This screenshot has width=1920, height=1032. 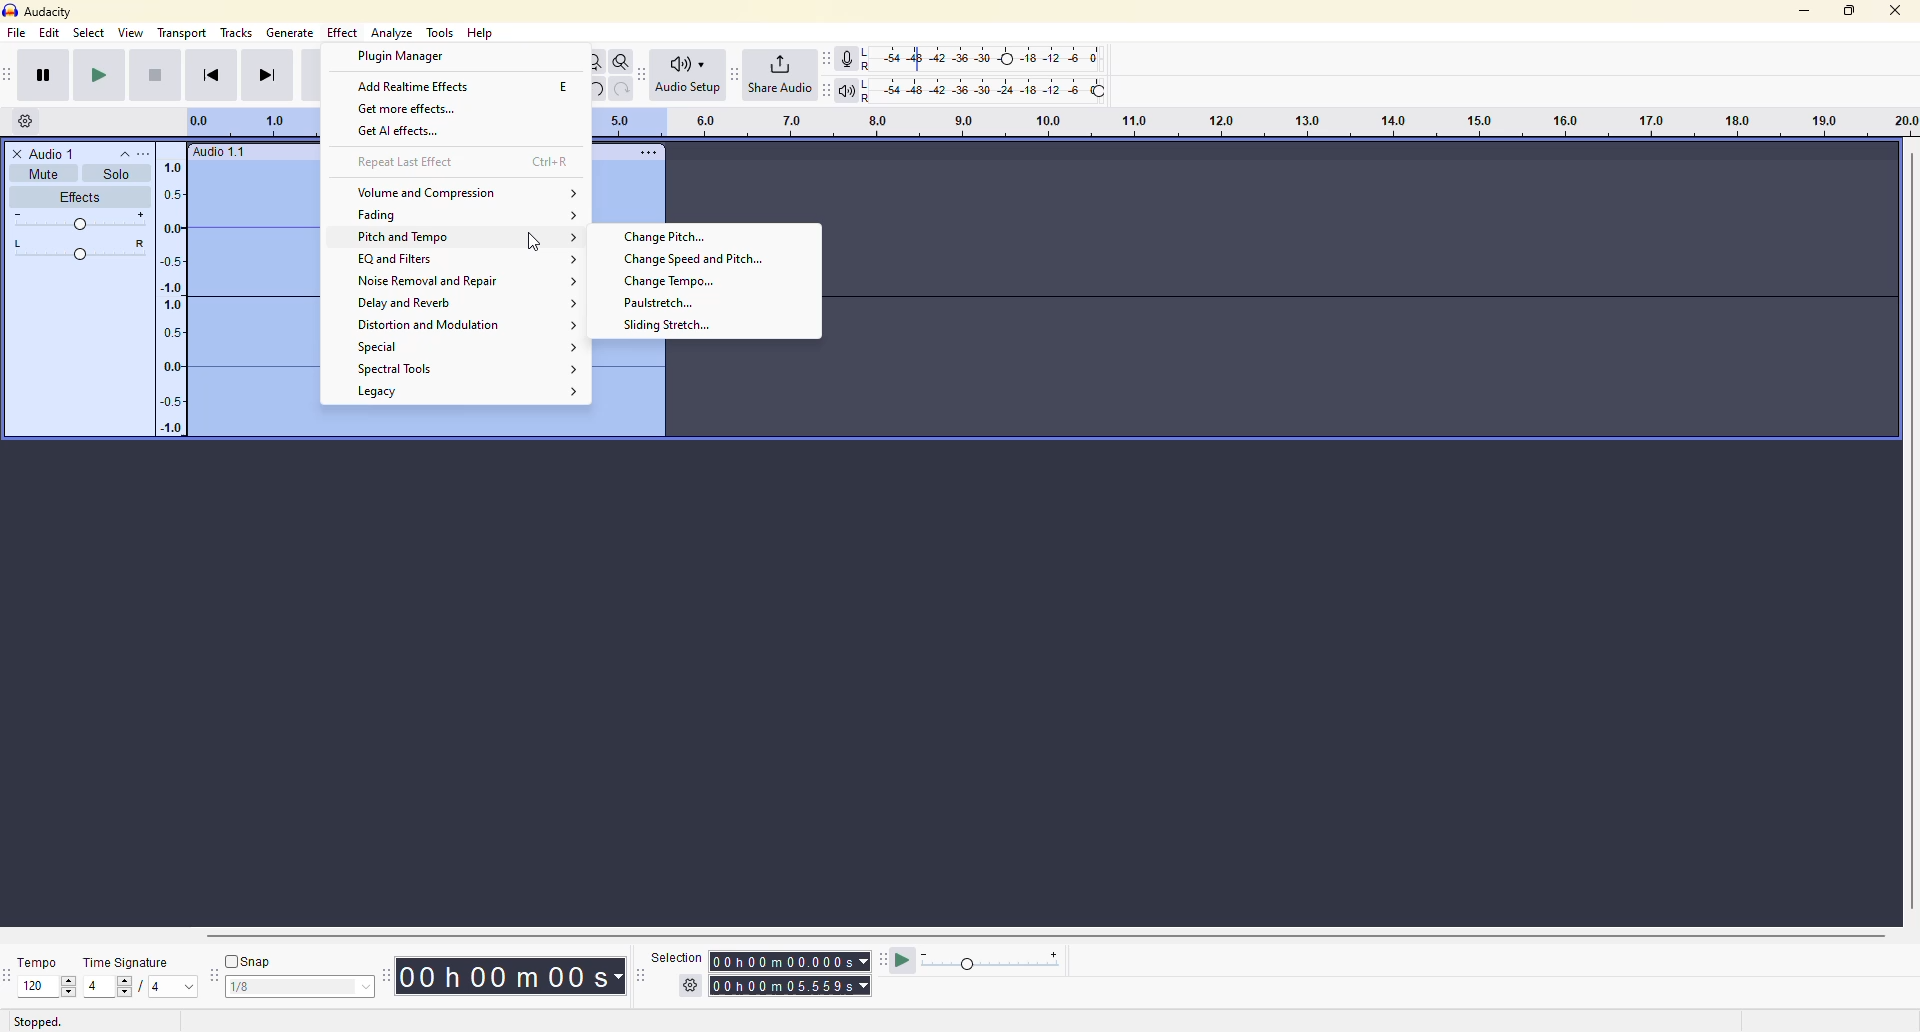 What do you see at coordinates (269, 74) in the screenshot?
I see `skip to end` at bounding box center [269, 74].